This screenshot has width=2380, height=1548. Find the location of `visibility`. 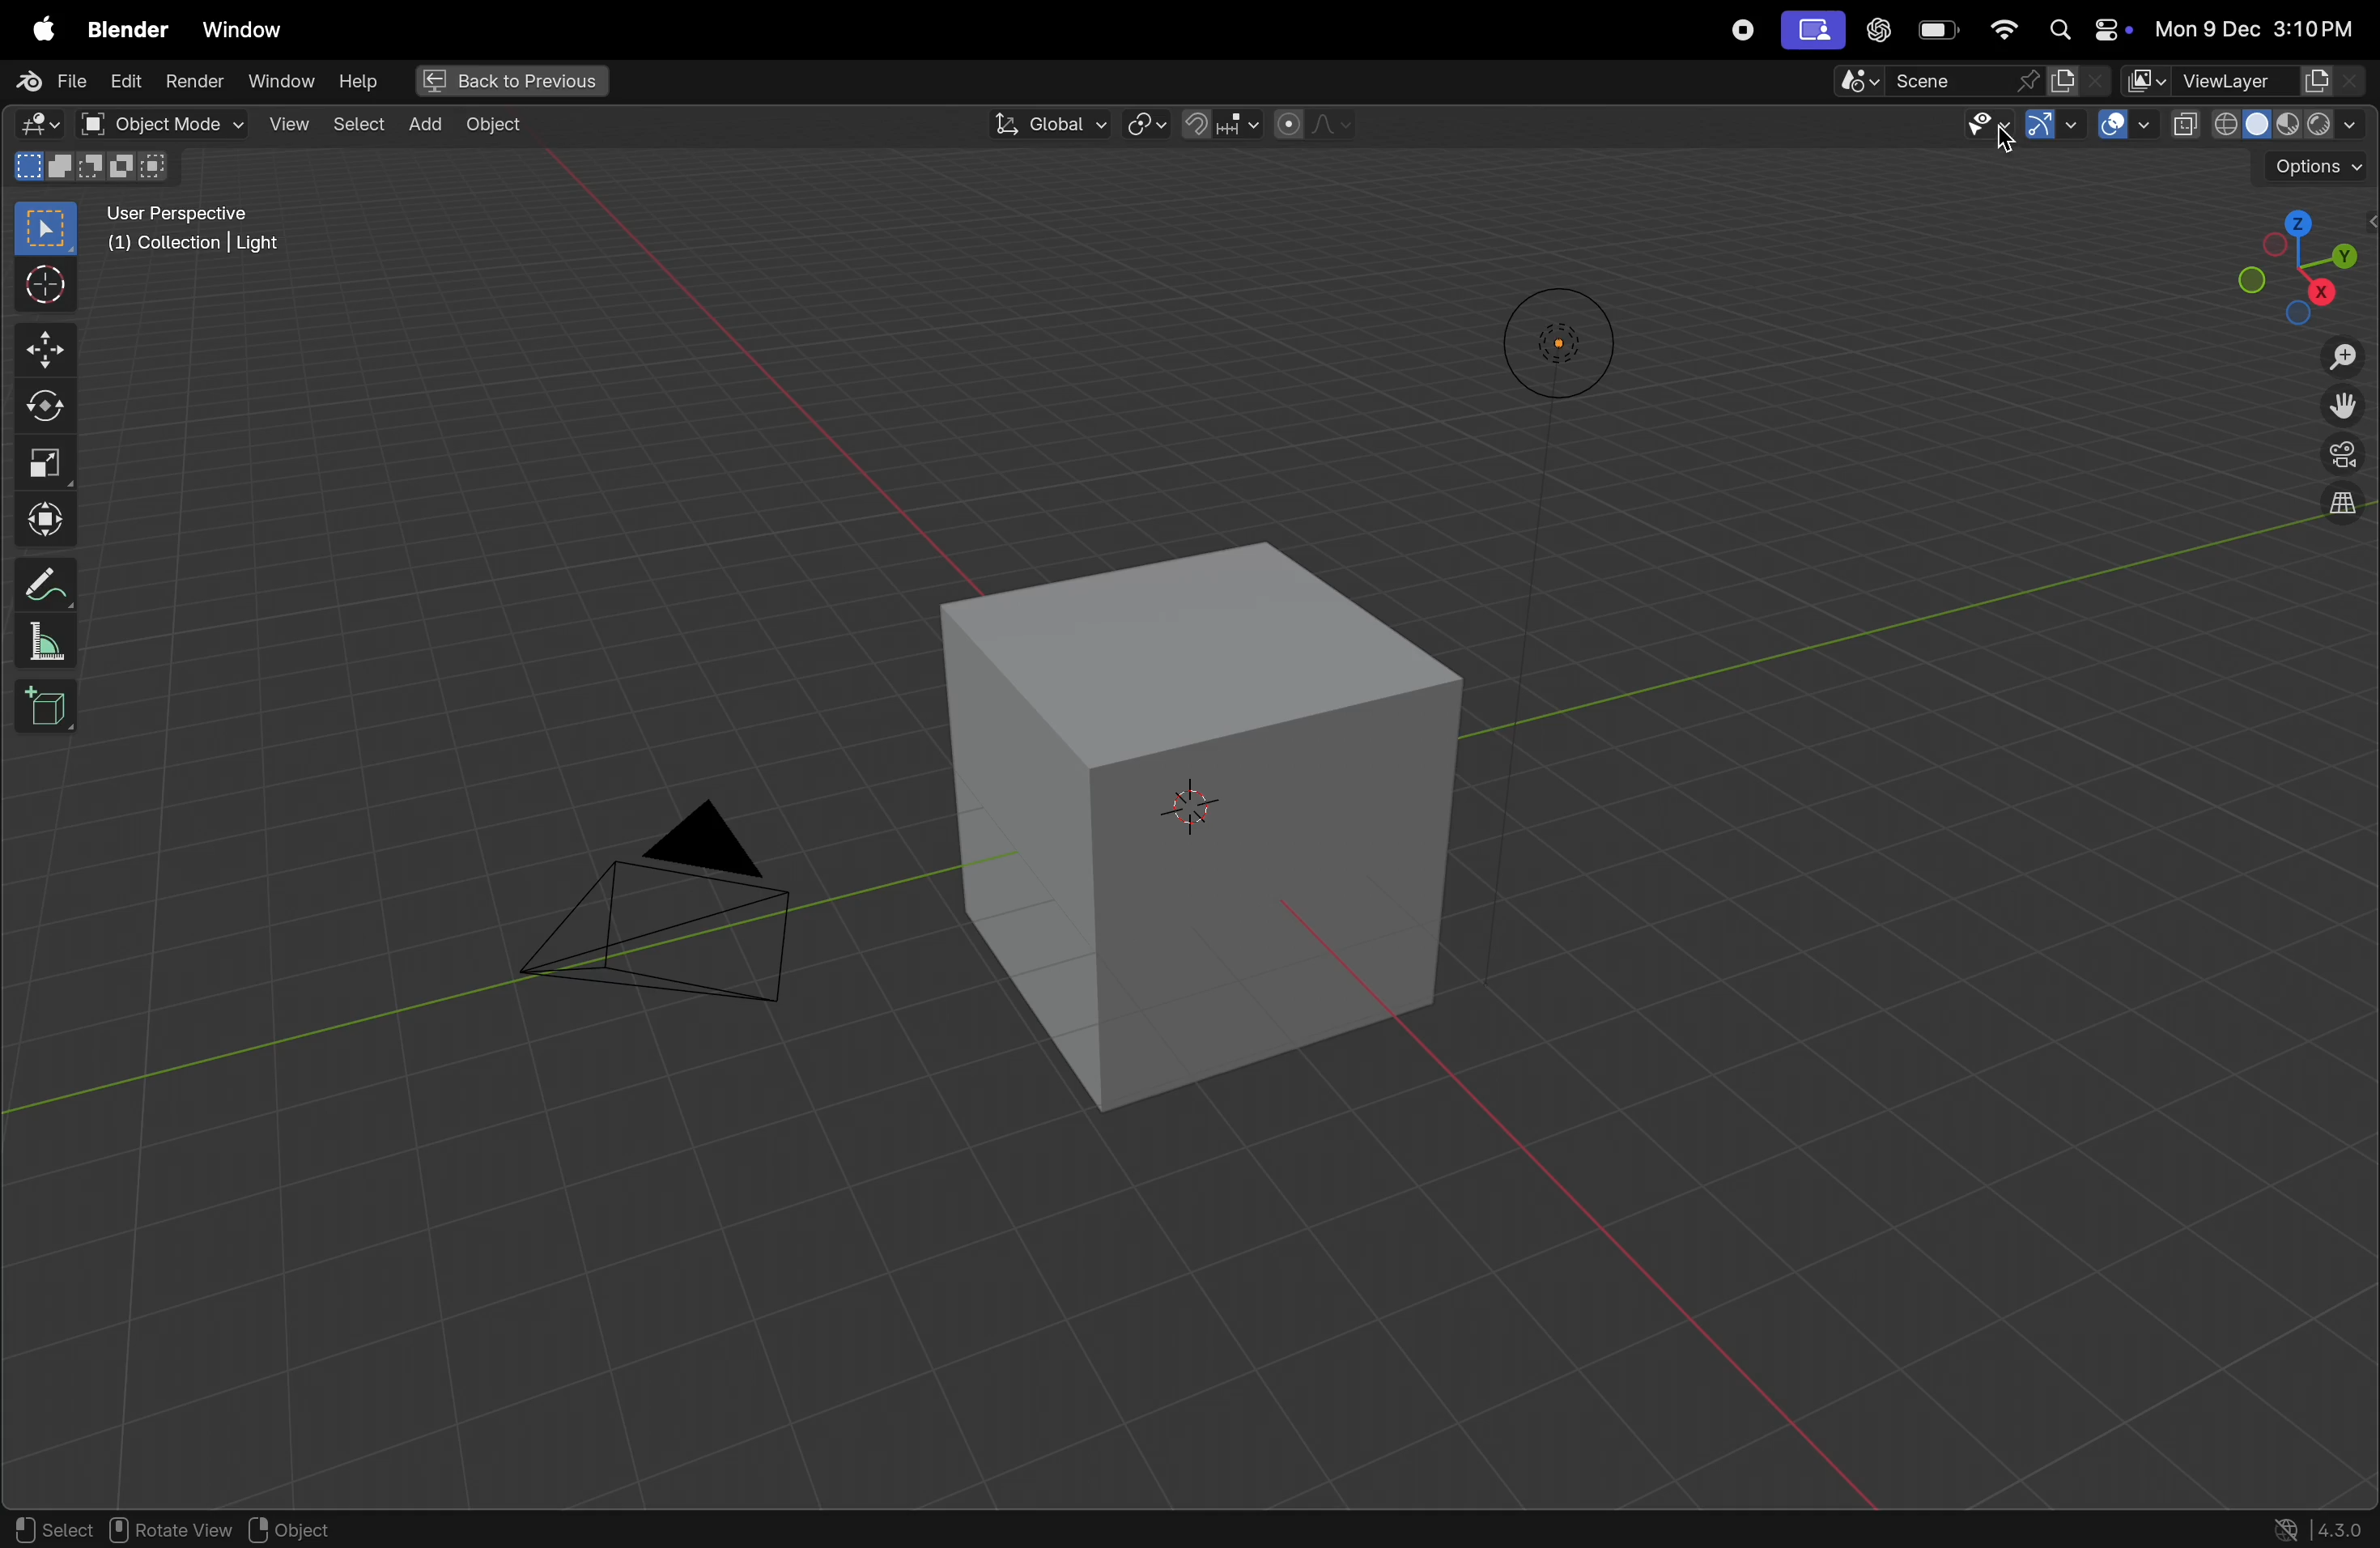

visibility is located at coordinates (1963, 123).